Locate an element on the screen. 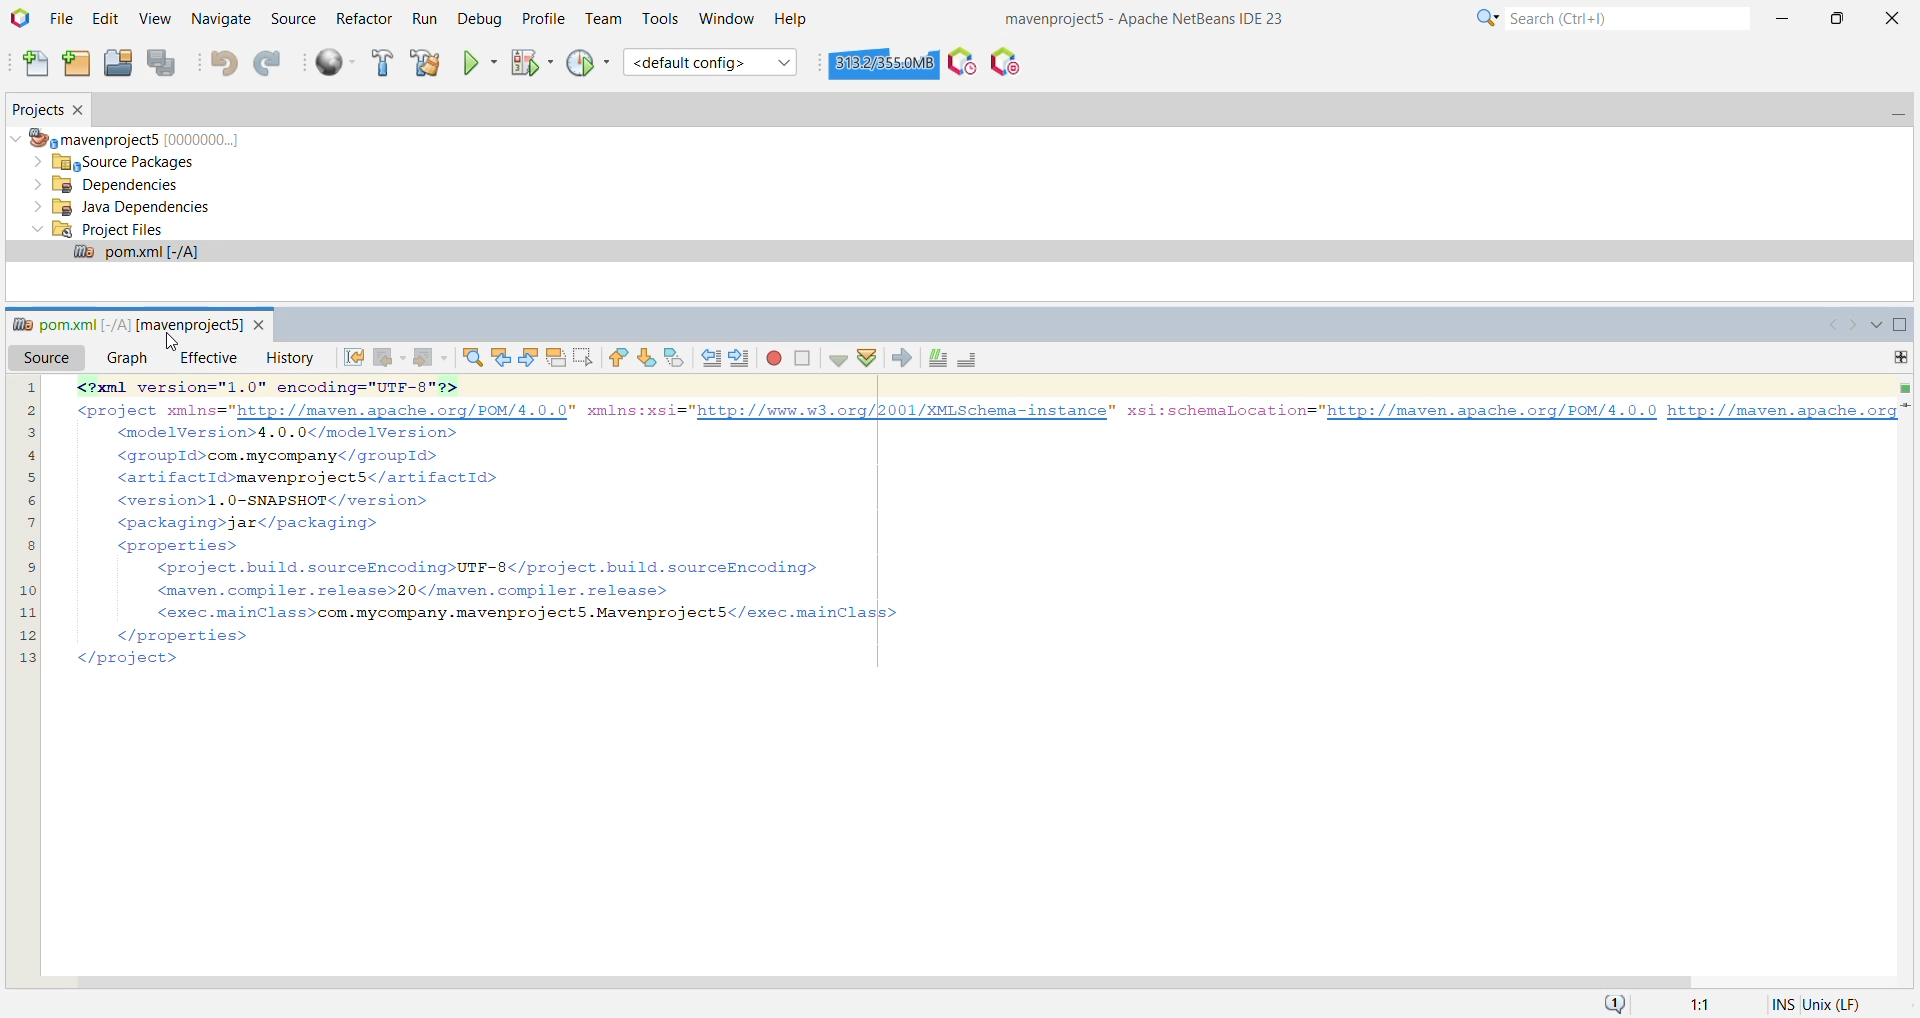  Notifications is located at coordinates (1616, 1003).